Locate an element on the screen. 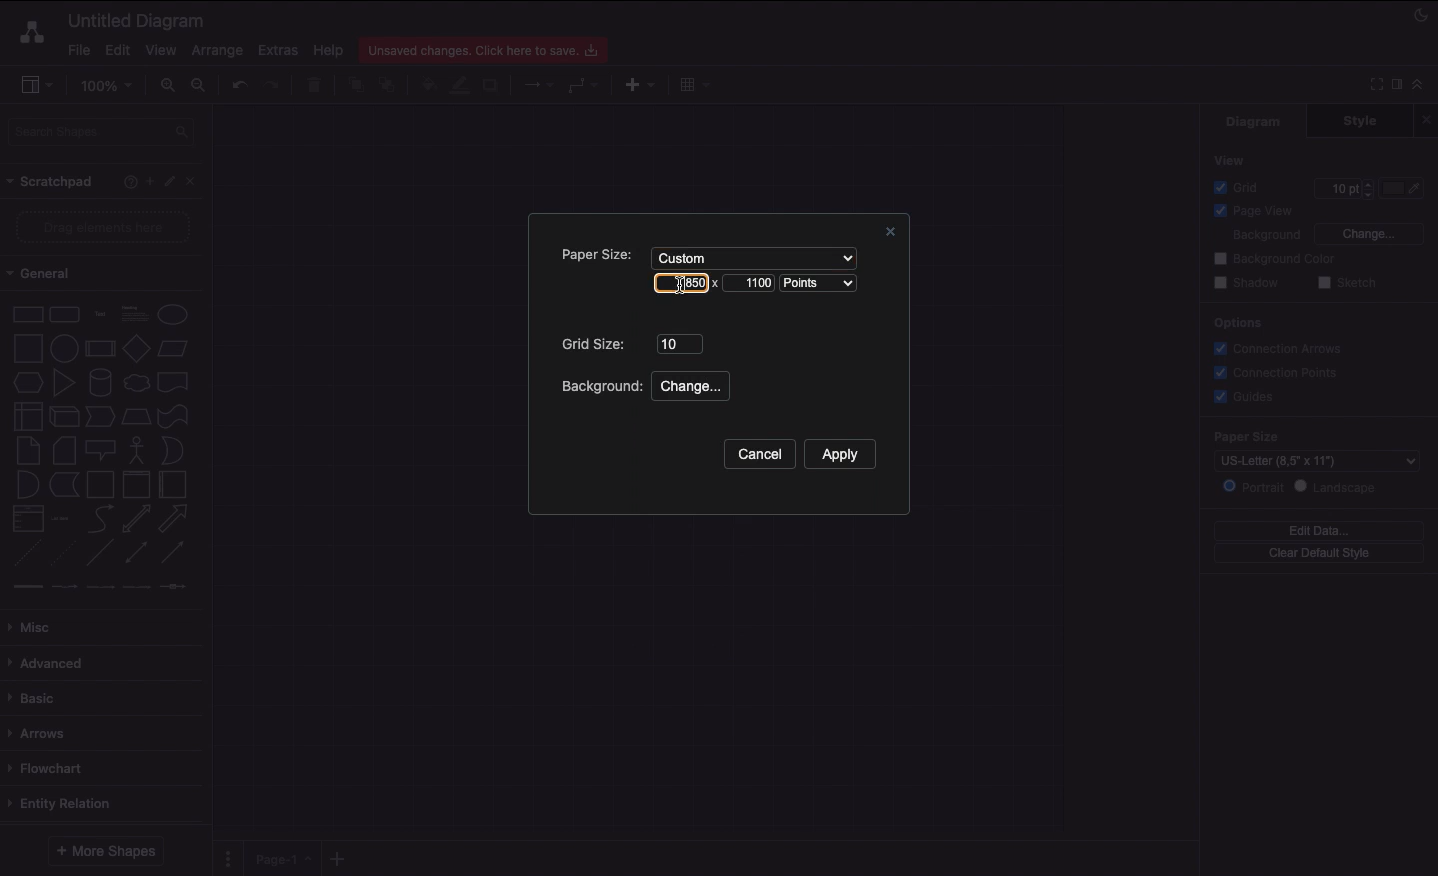  Triangle is located at coordinates (64, 382).